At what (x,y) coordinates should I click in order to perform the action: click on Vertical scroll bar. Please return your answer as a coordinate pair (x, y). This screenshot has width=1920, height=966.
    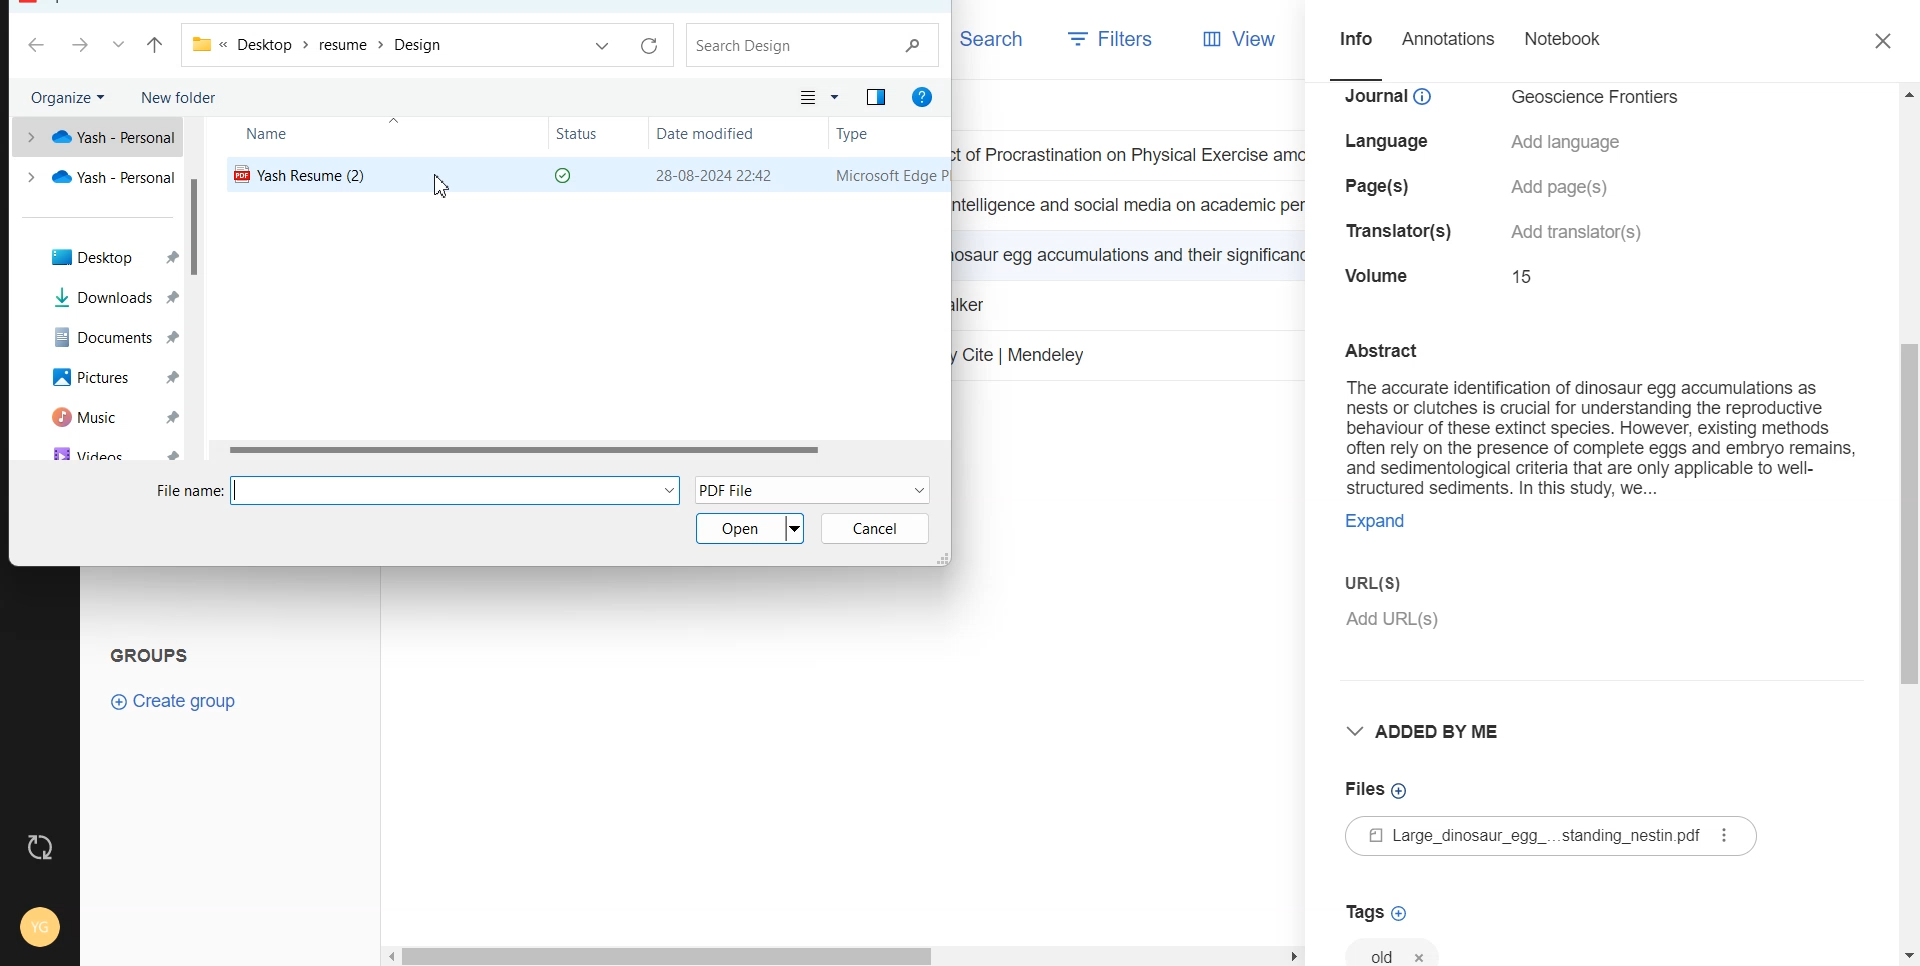
    Looking at the image, I should click on (200, 291).